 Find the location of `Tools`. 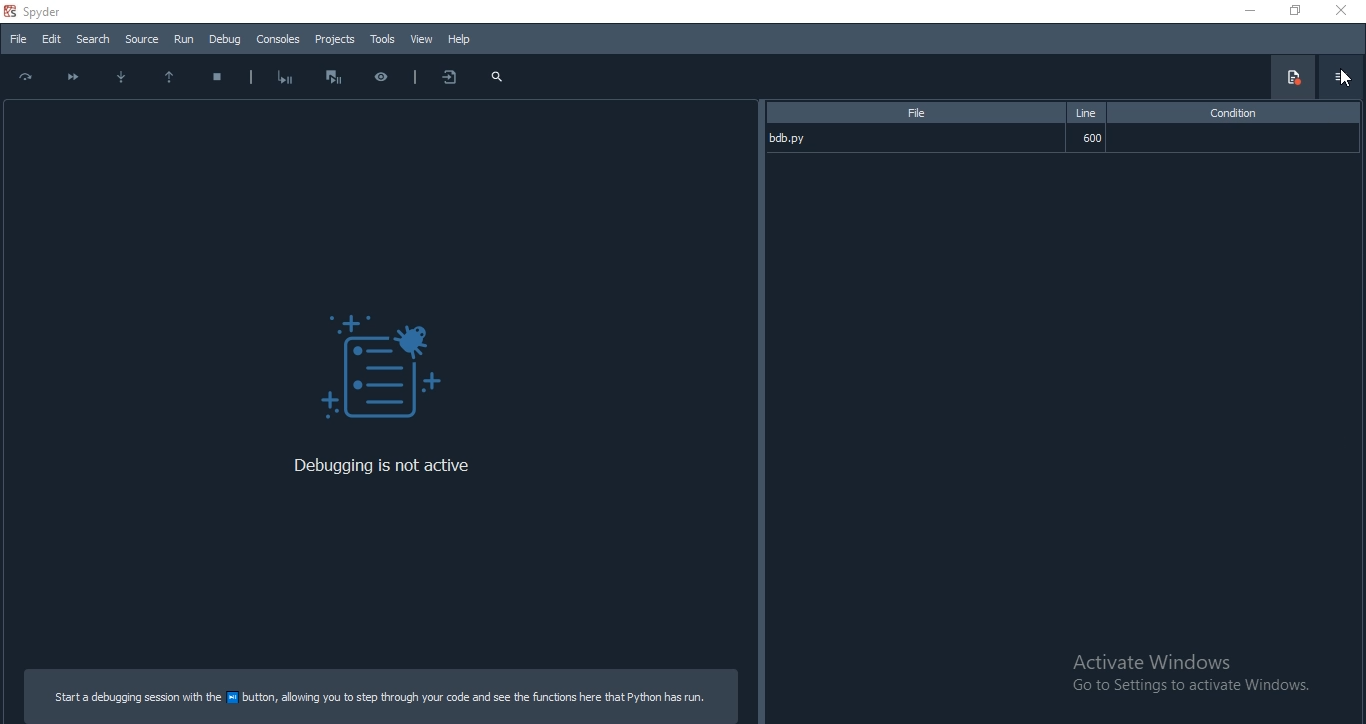

Tools is located at coordinates (381, 38).